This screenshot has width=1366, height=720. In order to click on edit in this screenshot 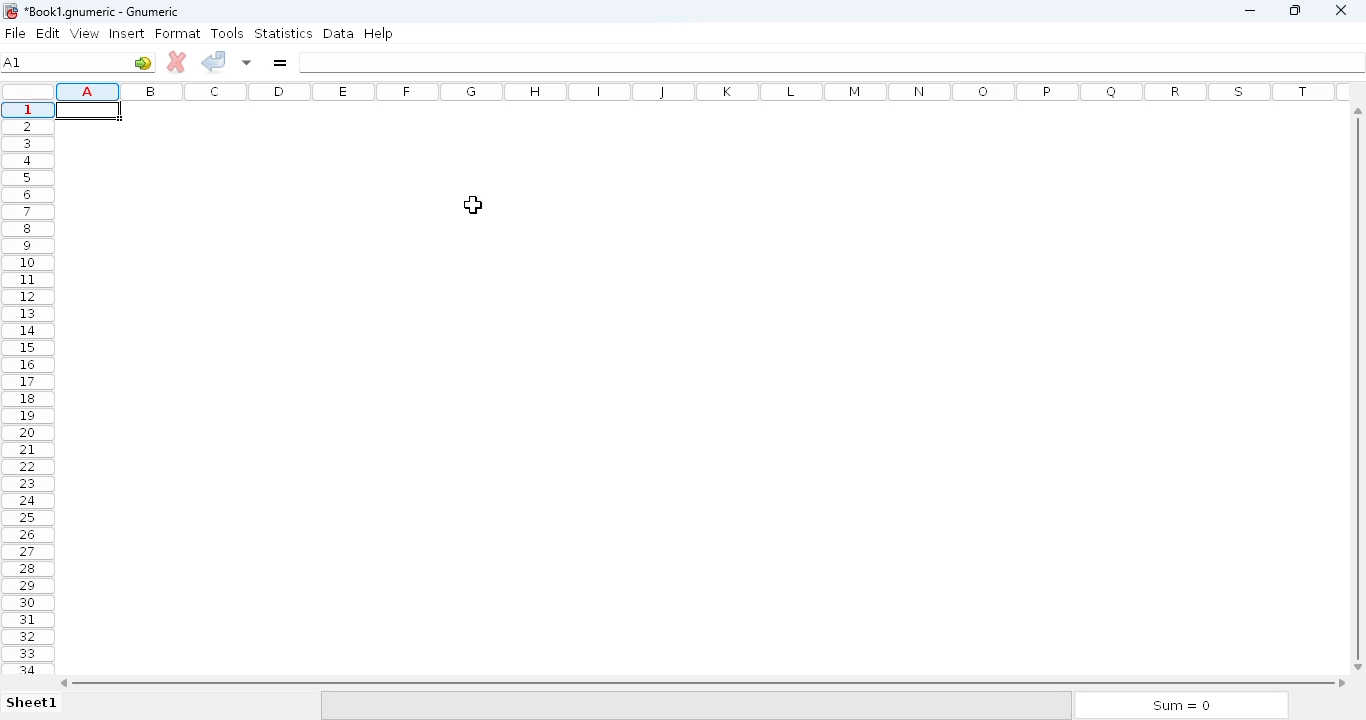, I will do `click(49, 33)`.